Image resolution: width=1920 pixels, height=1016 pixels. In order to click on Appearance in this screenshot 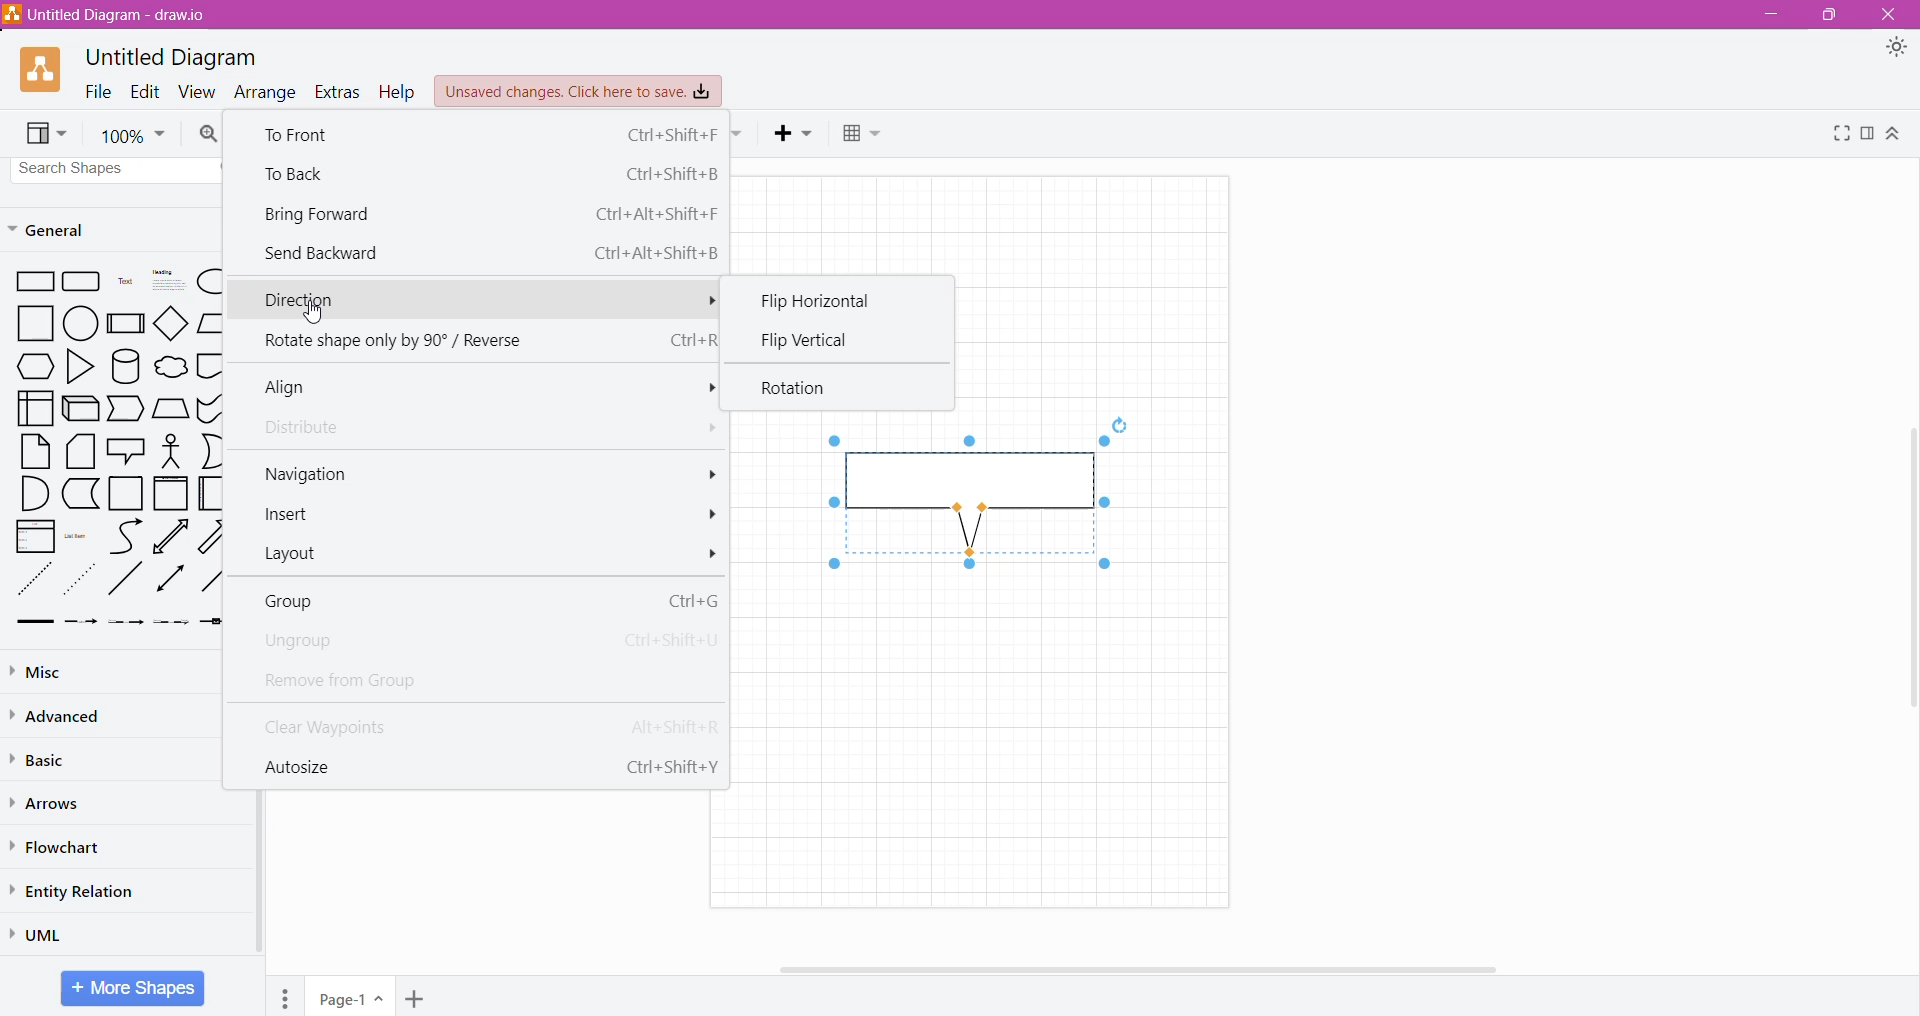, I will do `click(1896, 49)`.